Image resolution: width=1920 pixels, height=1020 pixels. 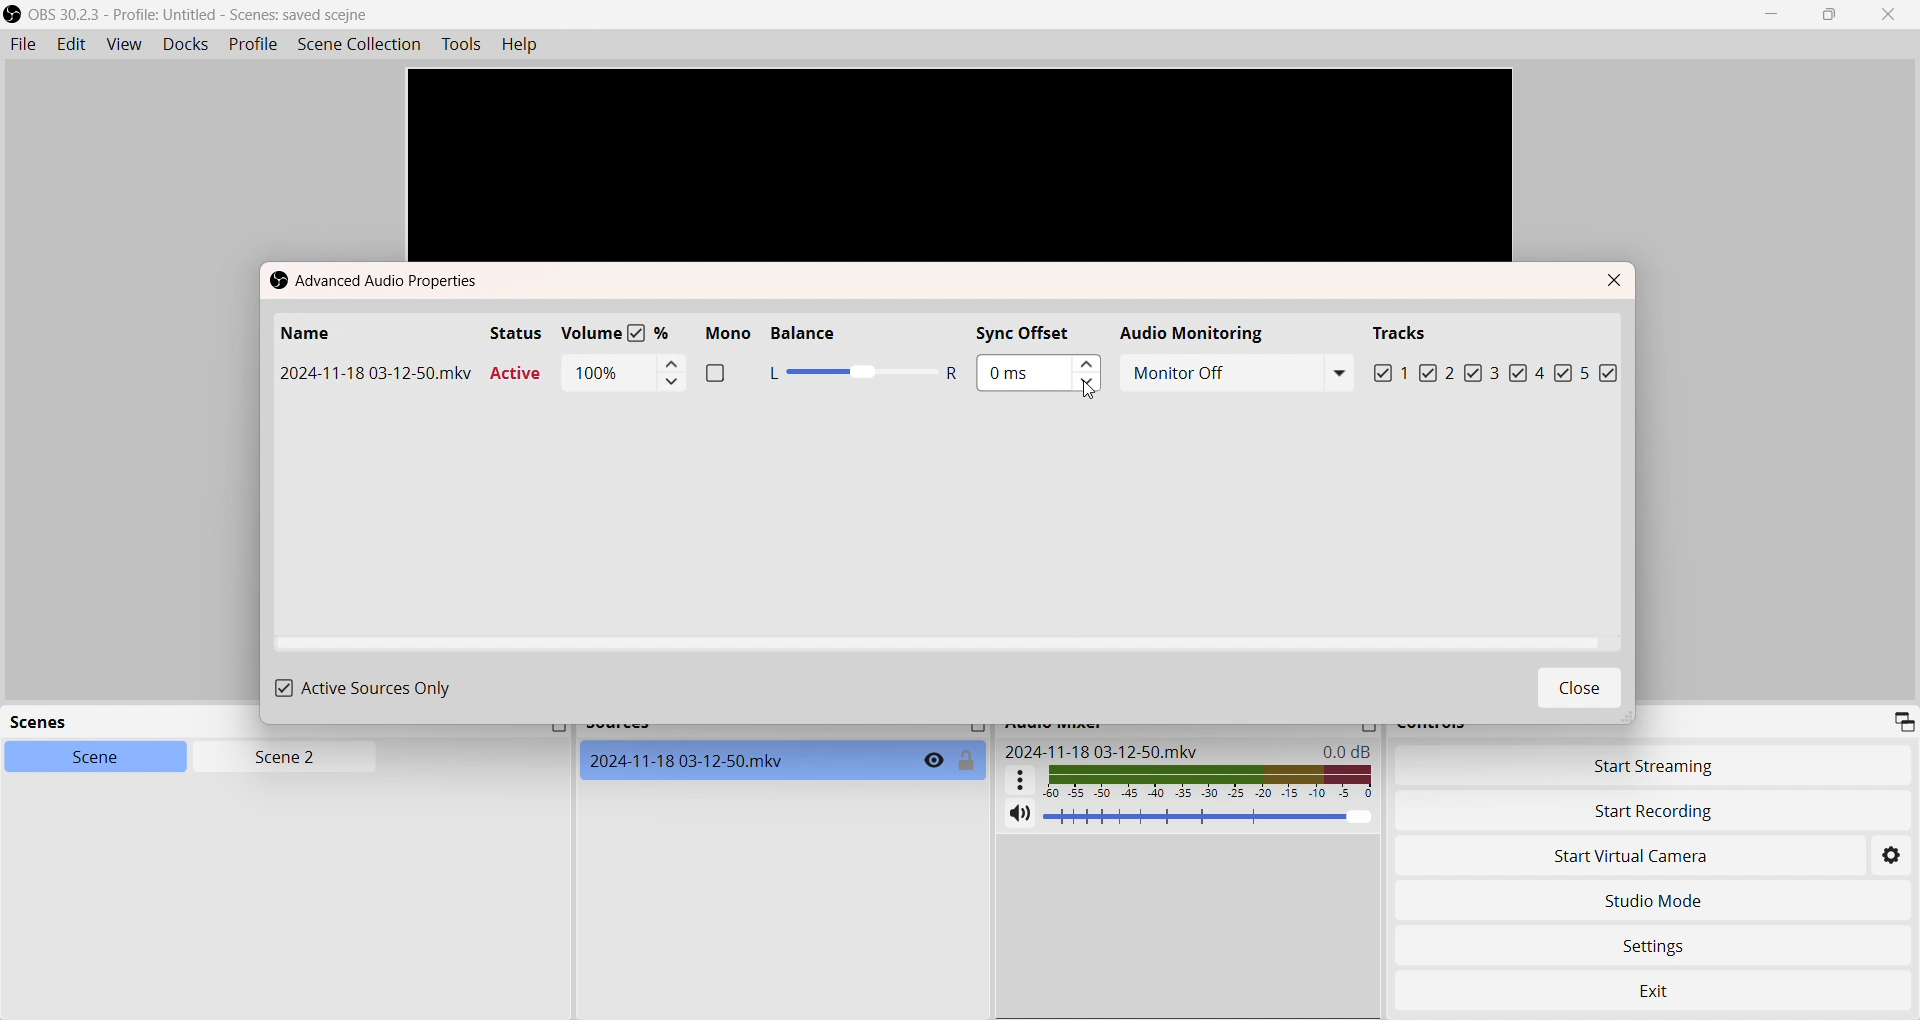 I want to click on Scene, so click(x=82, y=756).